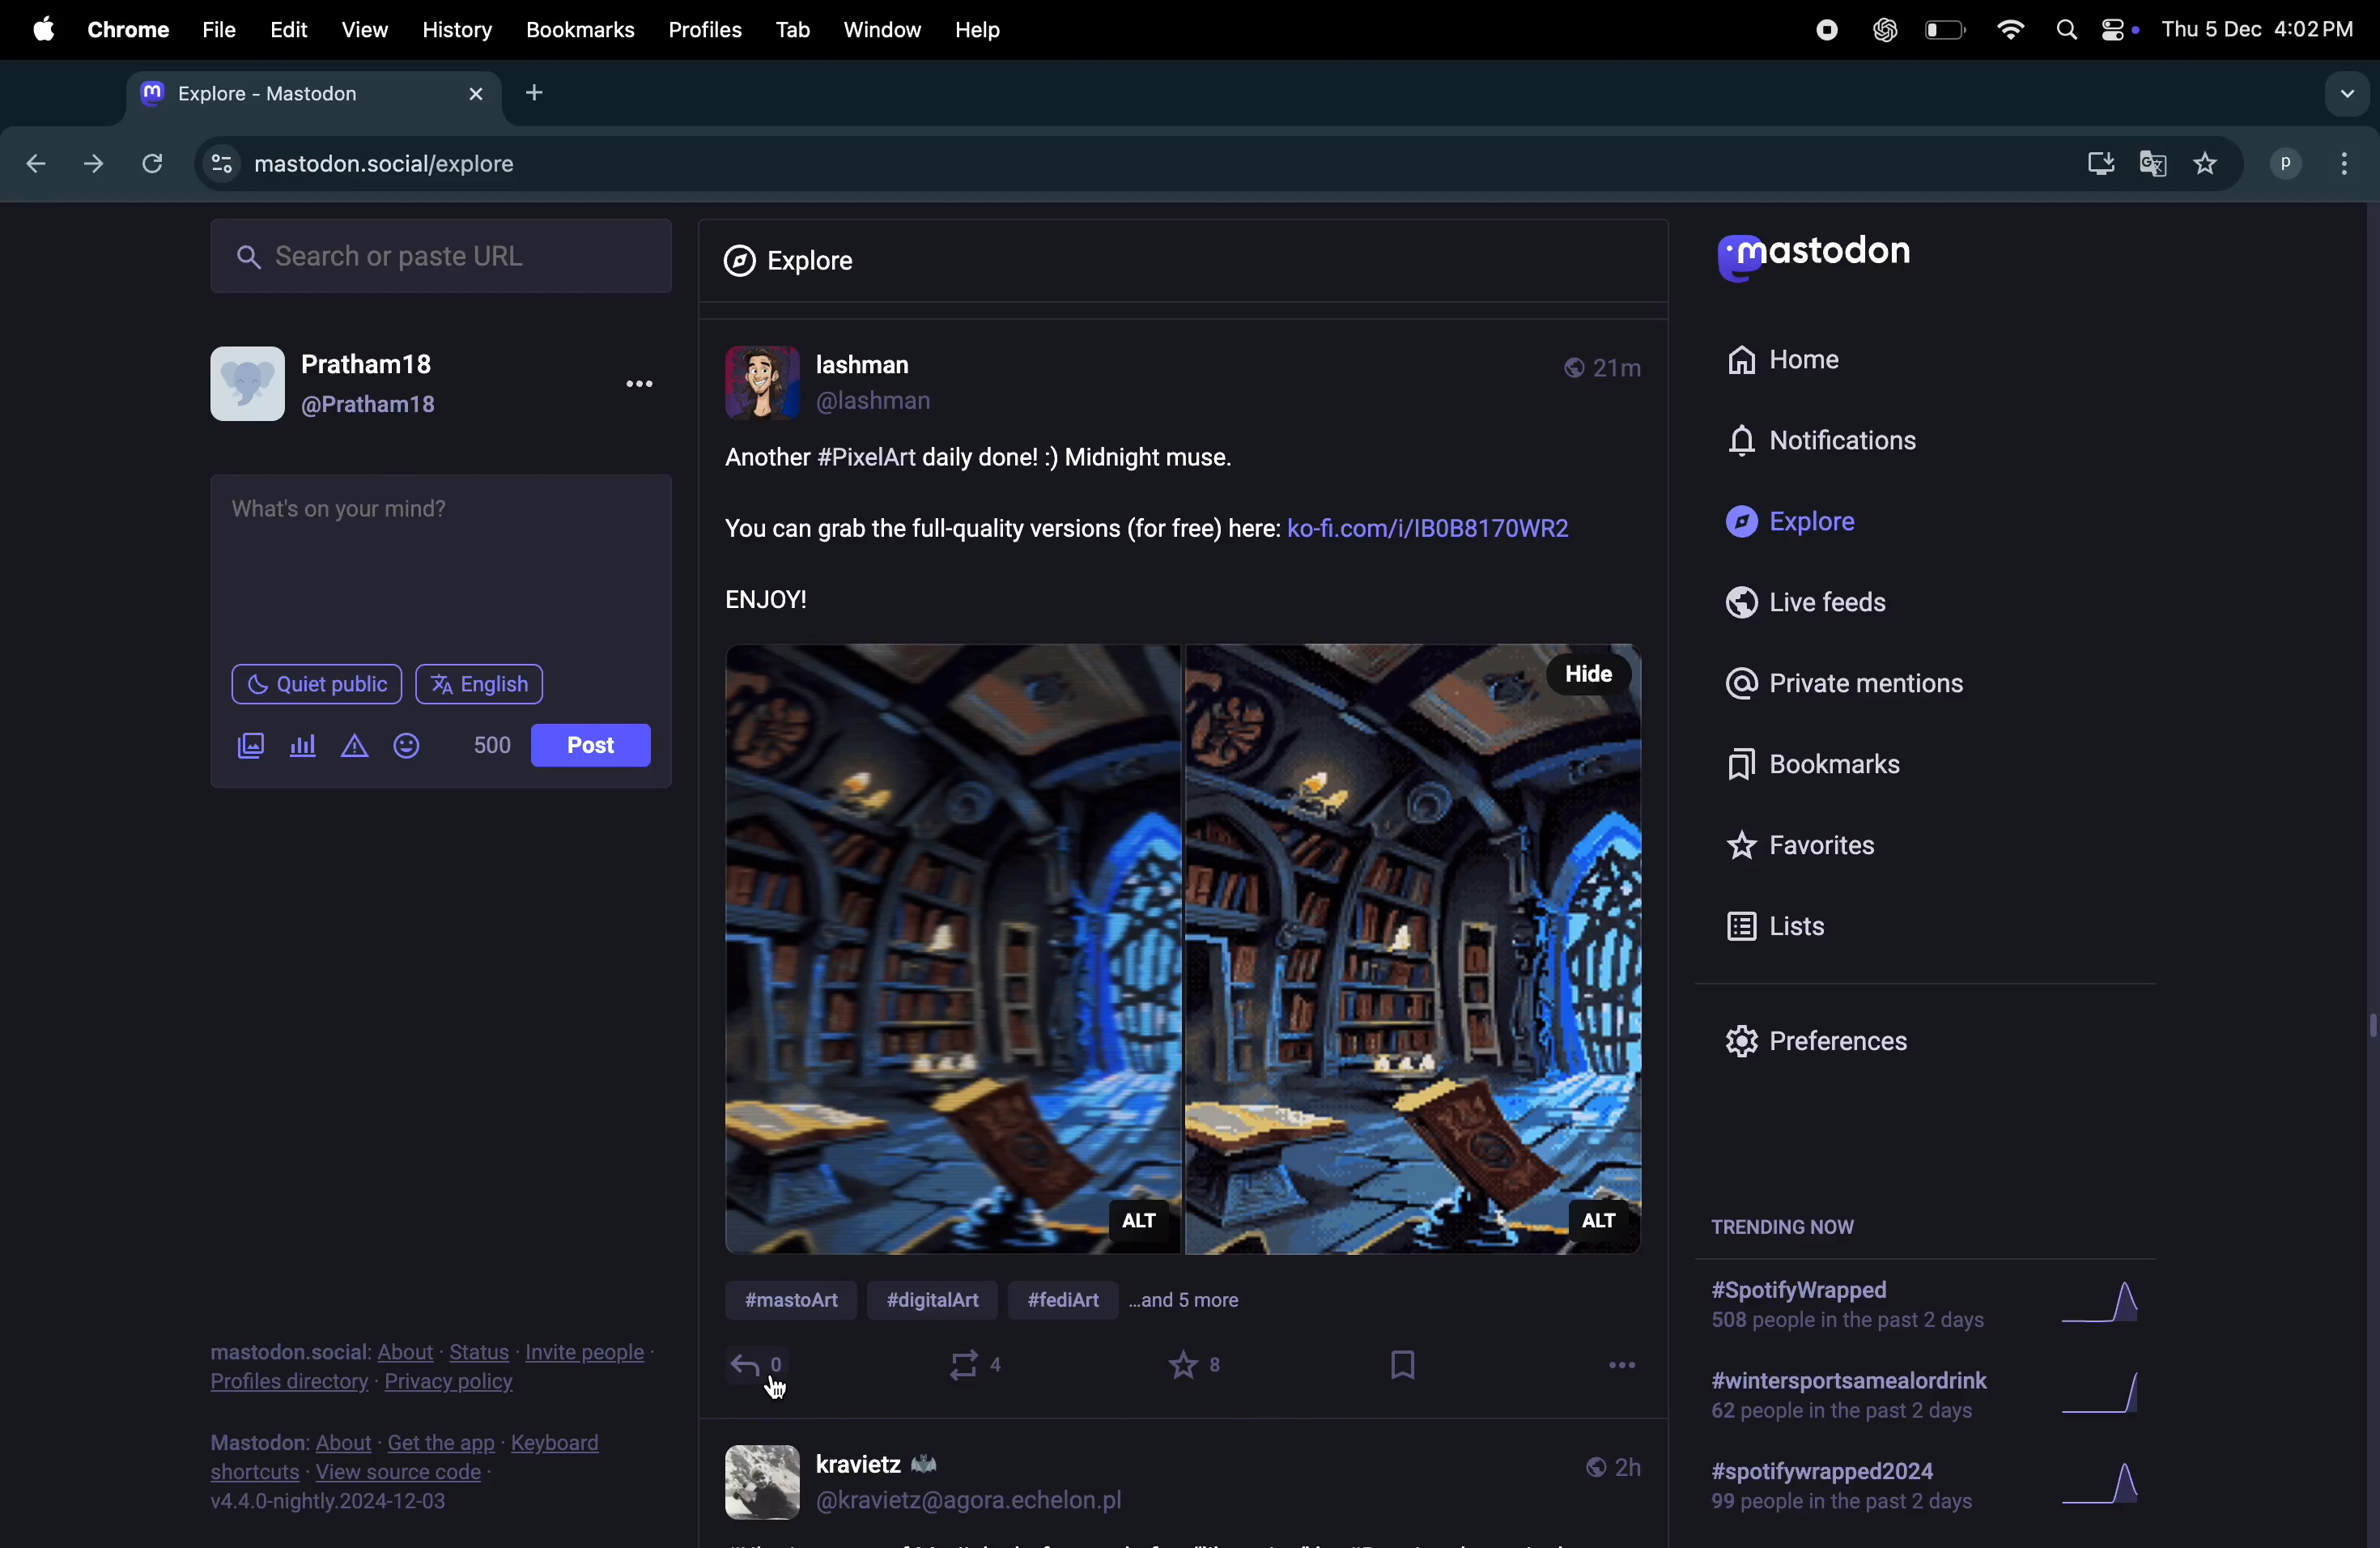 The image size is (2380, 1548). I want to click on image, so click(1183, 946).